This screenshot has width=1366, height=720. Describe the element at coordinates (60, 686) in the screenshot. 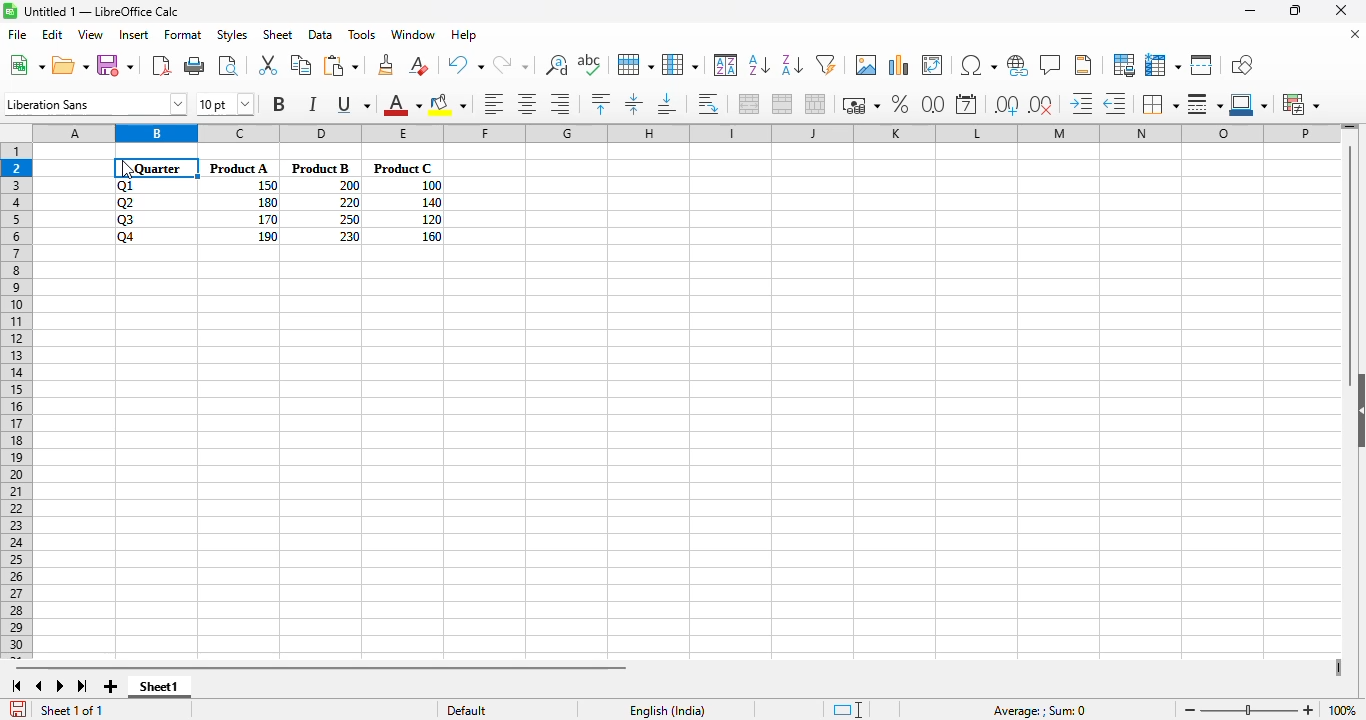

I see `scroll to next sheet` at that location.